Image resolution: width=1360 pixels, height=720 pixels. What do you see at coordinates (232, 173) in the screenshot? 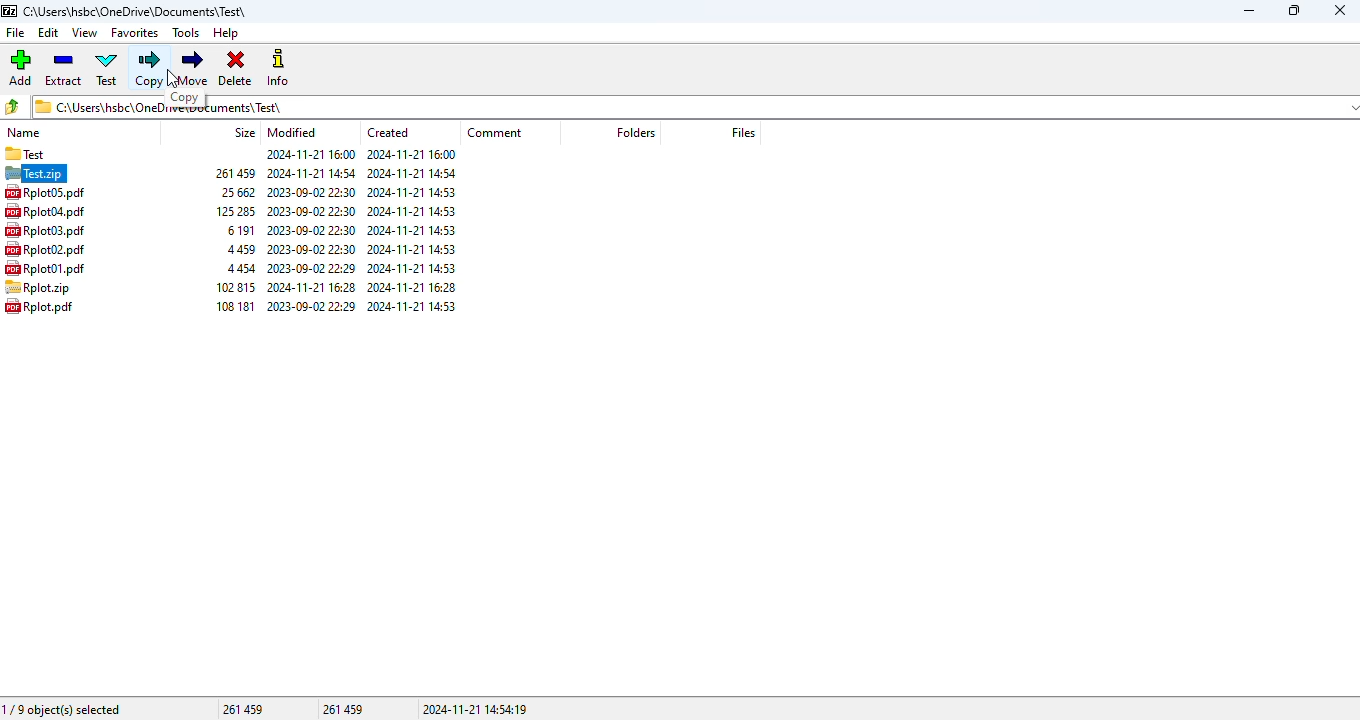
I see `size` at bounding box center [232, 173].